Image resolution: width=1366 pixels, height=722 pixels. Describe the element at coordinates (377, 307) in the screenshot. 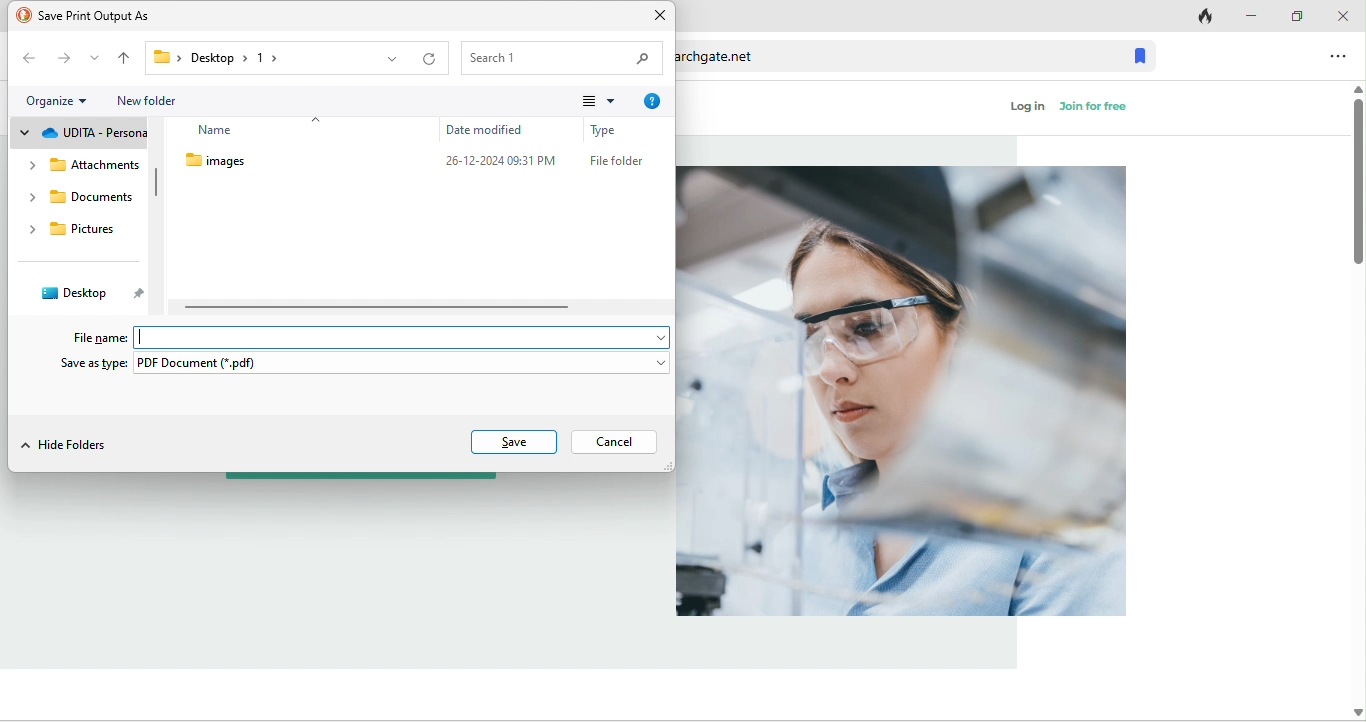

I see `horizontal scroll bar` at that location.